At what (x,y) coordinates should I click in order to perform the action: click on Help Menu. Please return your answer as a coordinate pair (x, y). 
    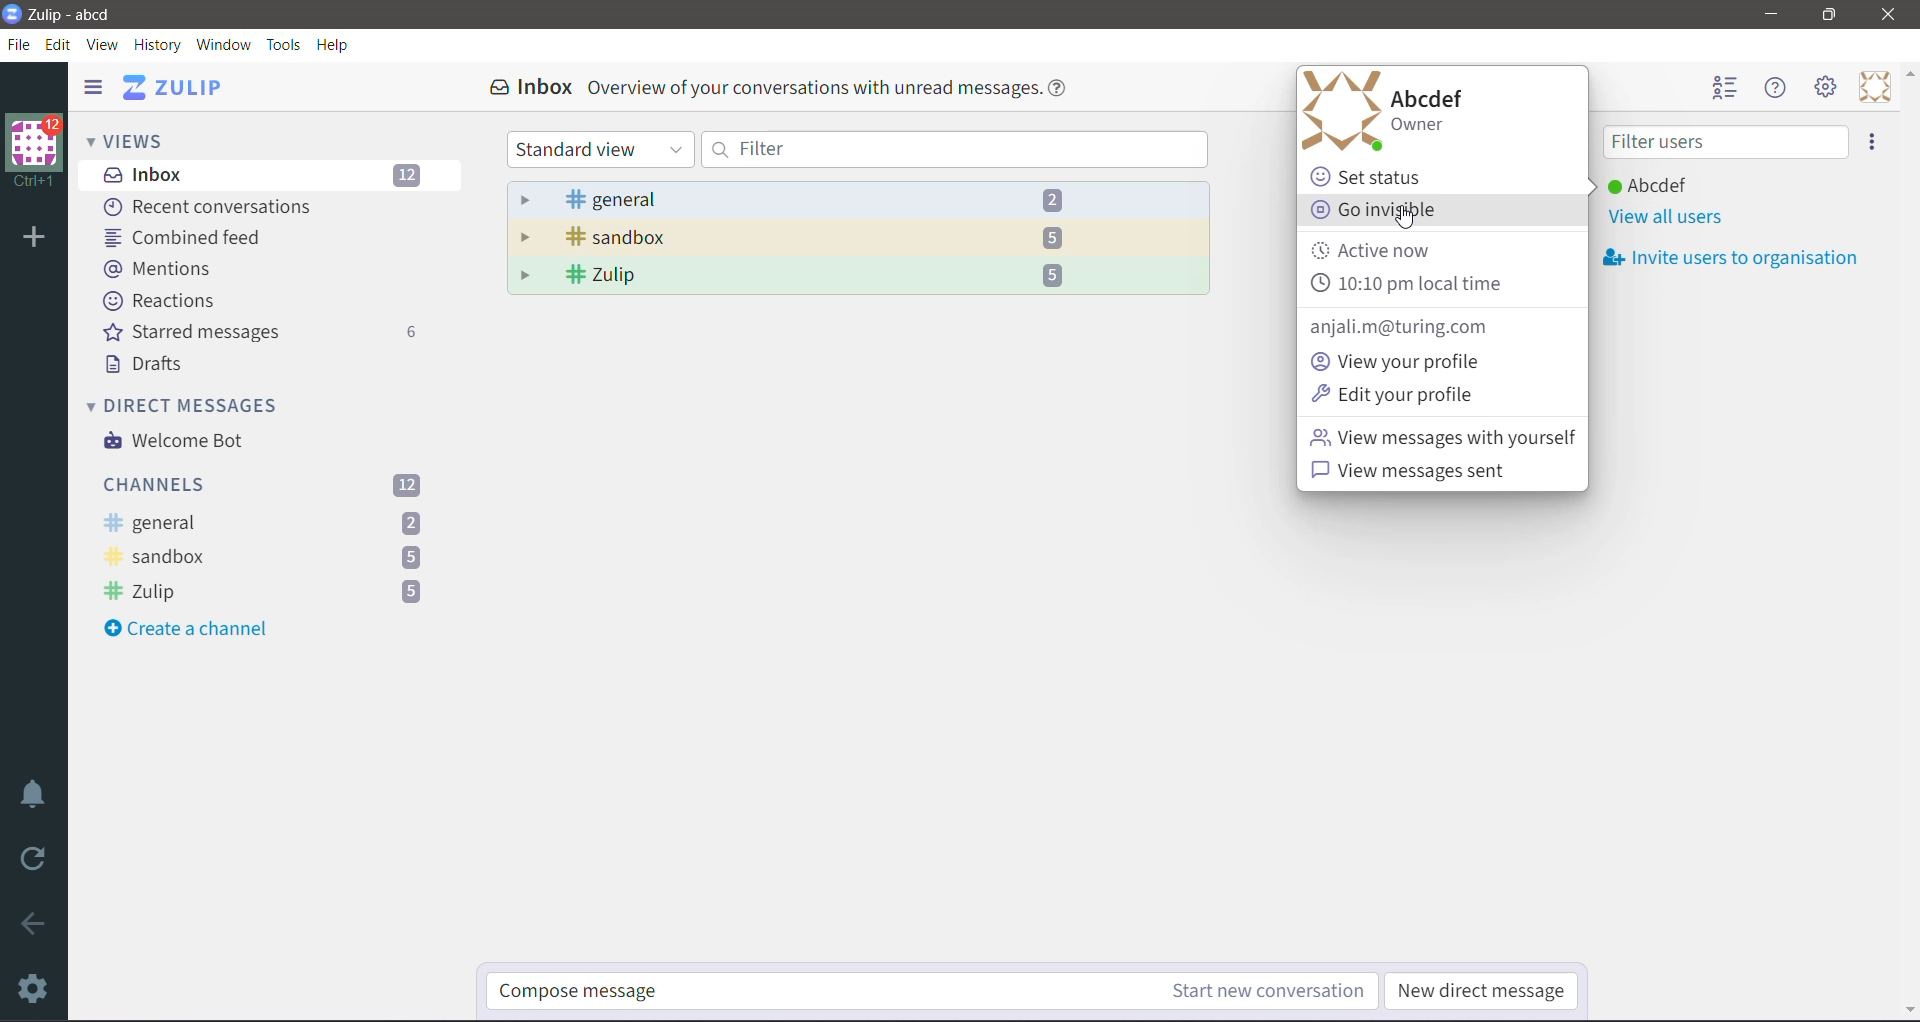
    Looking at the image, I should click on (1778, 88).